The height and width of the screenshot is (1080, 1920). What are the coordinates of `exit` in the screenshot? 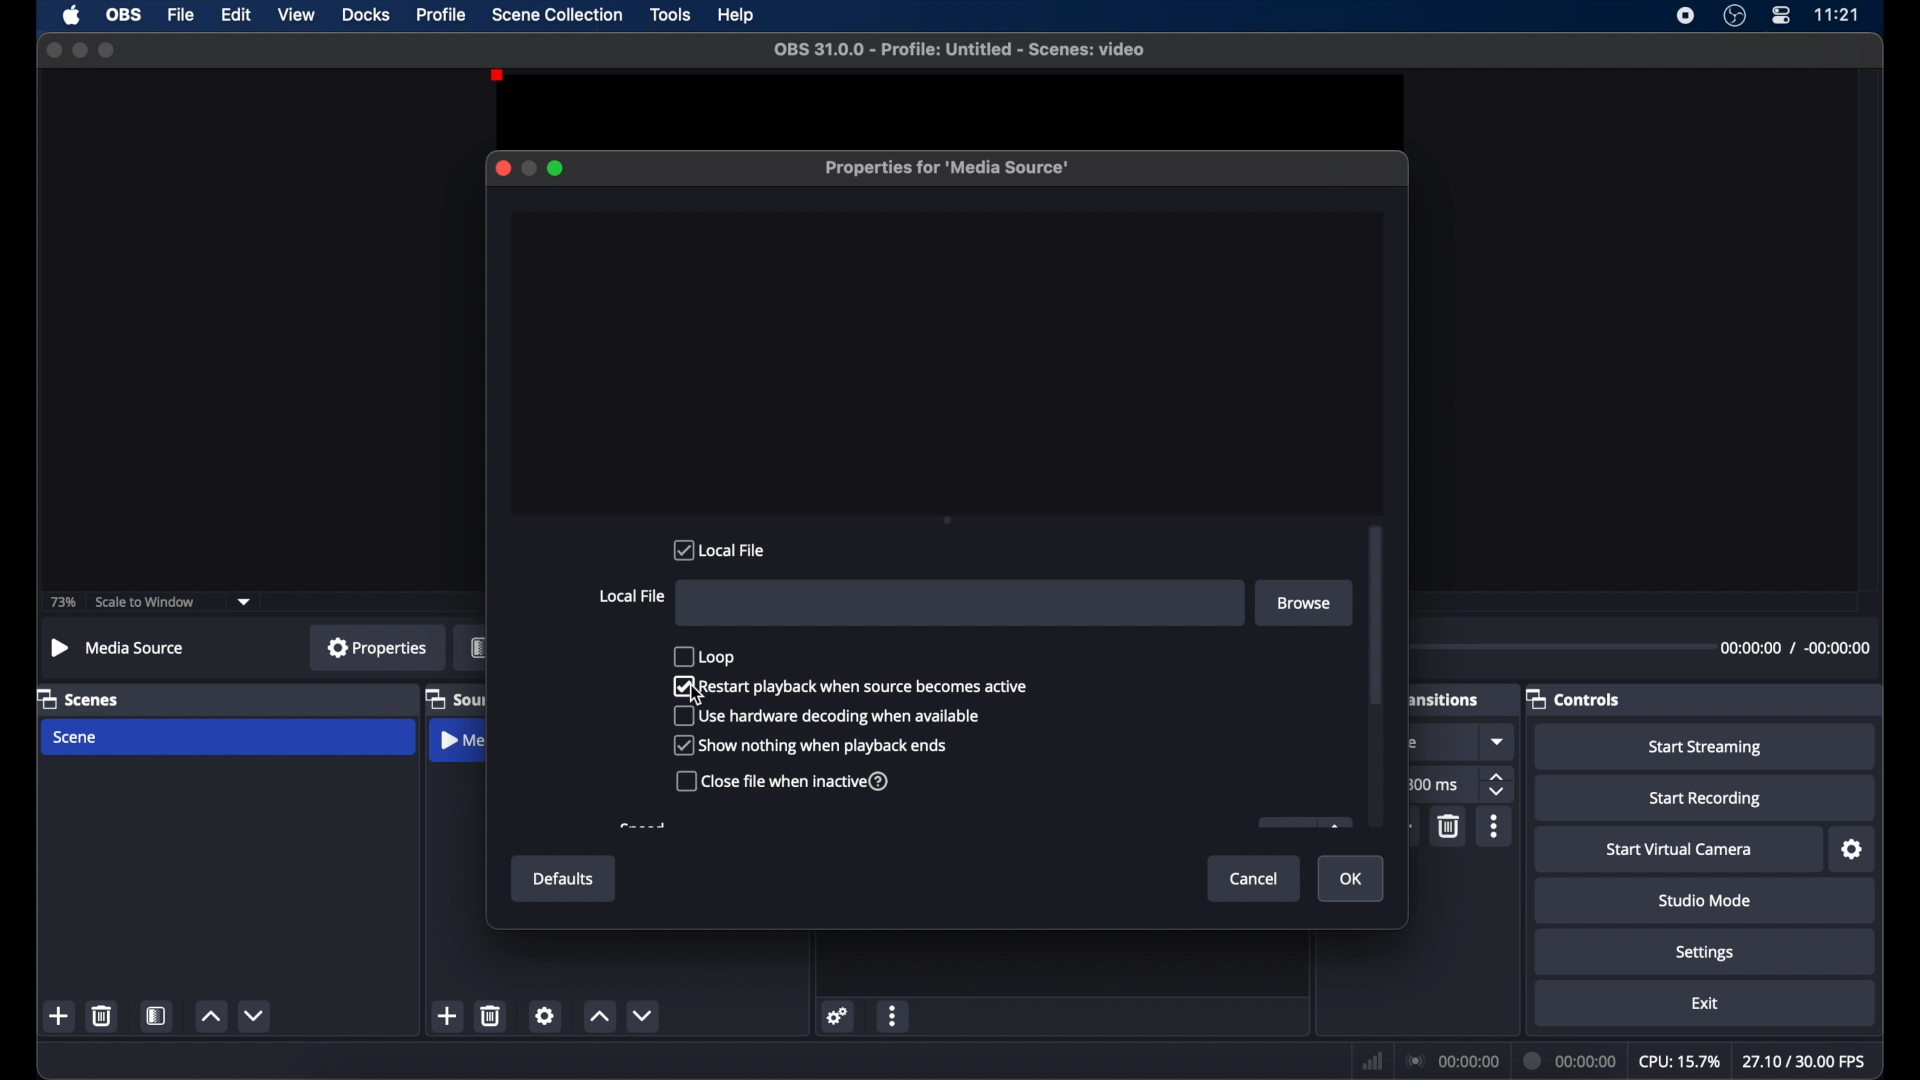 It's located at (1705, 1003).